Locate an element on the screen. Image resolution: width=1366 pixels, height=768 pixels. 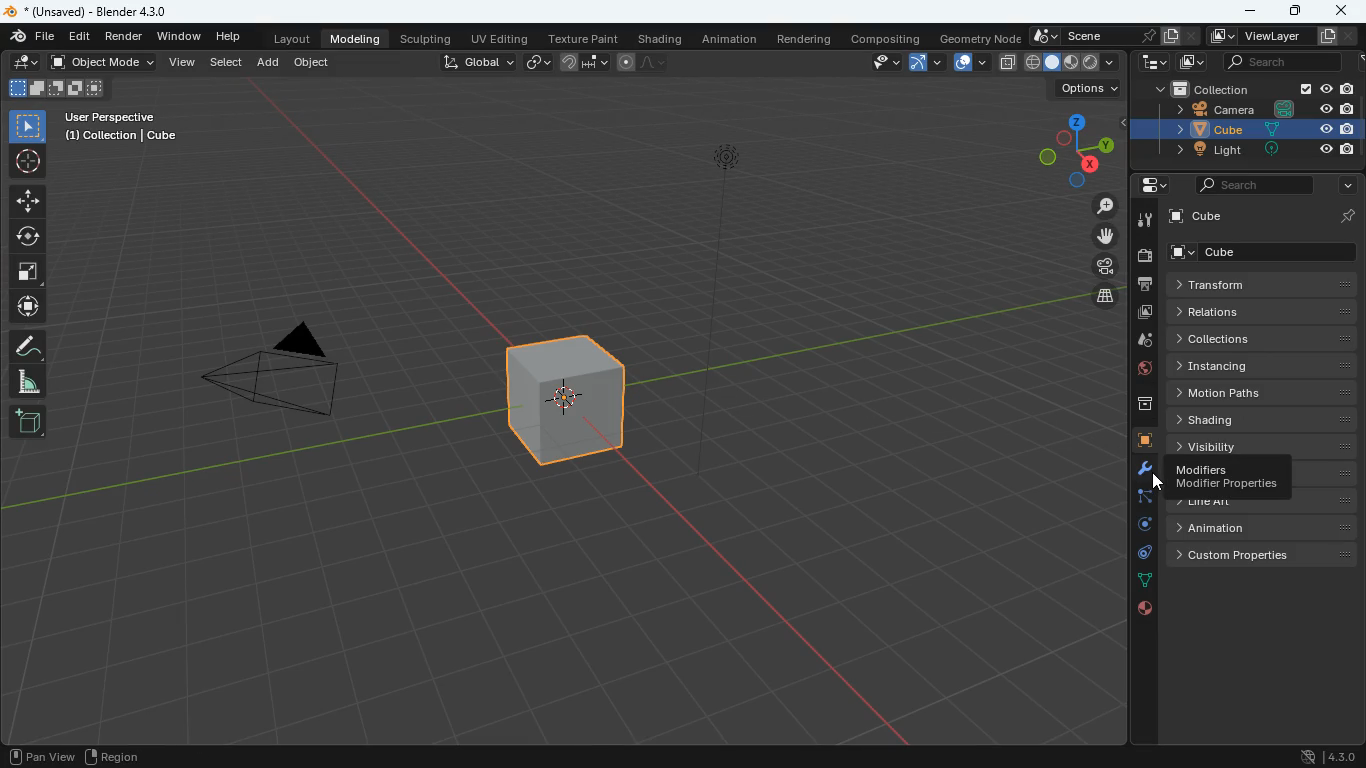
tools is located at coordinates (1145, 220).